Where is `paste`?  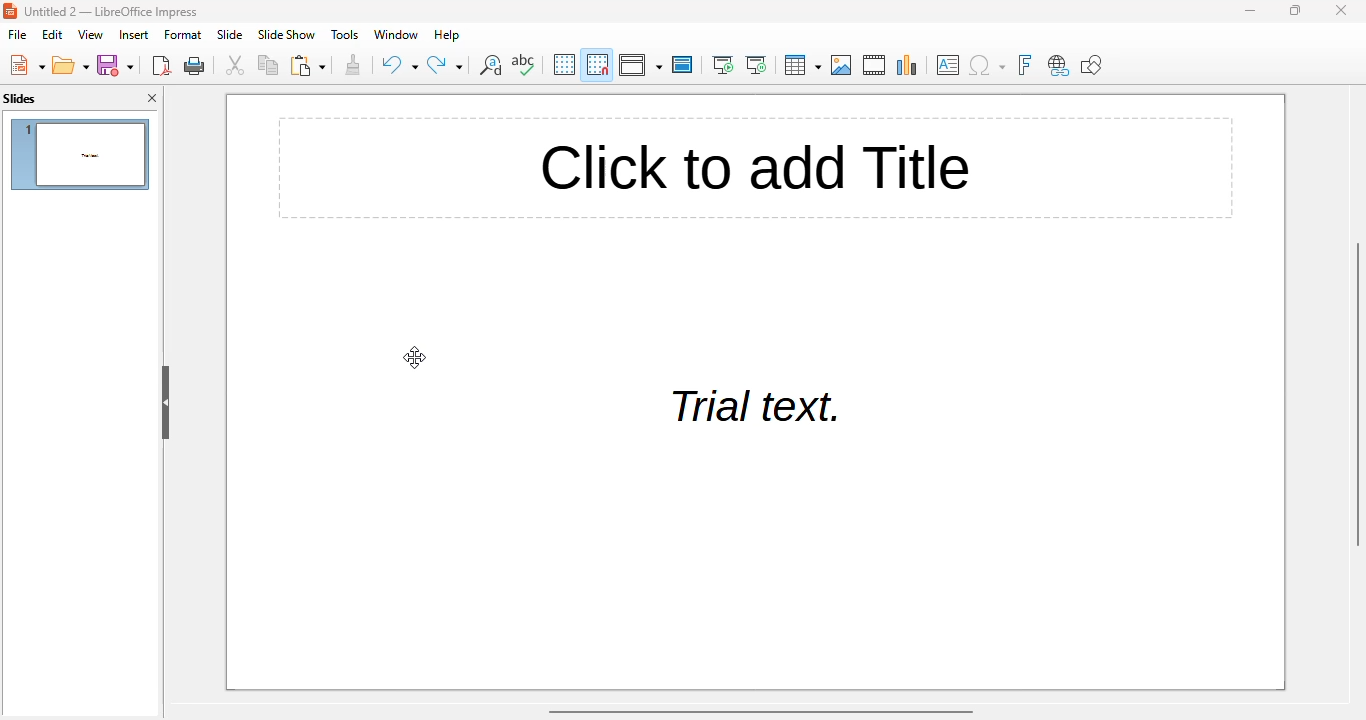 paste is located at coordinates (307, 65).